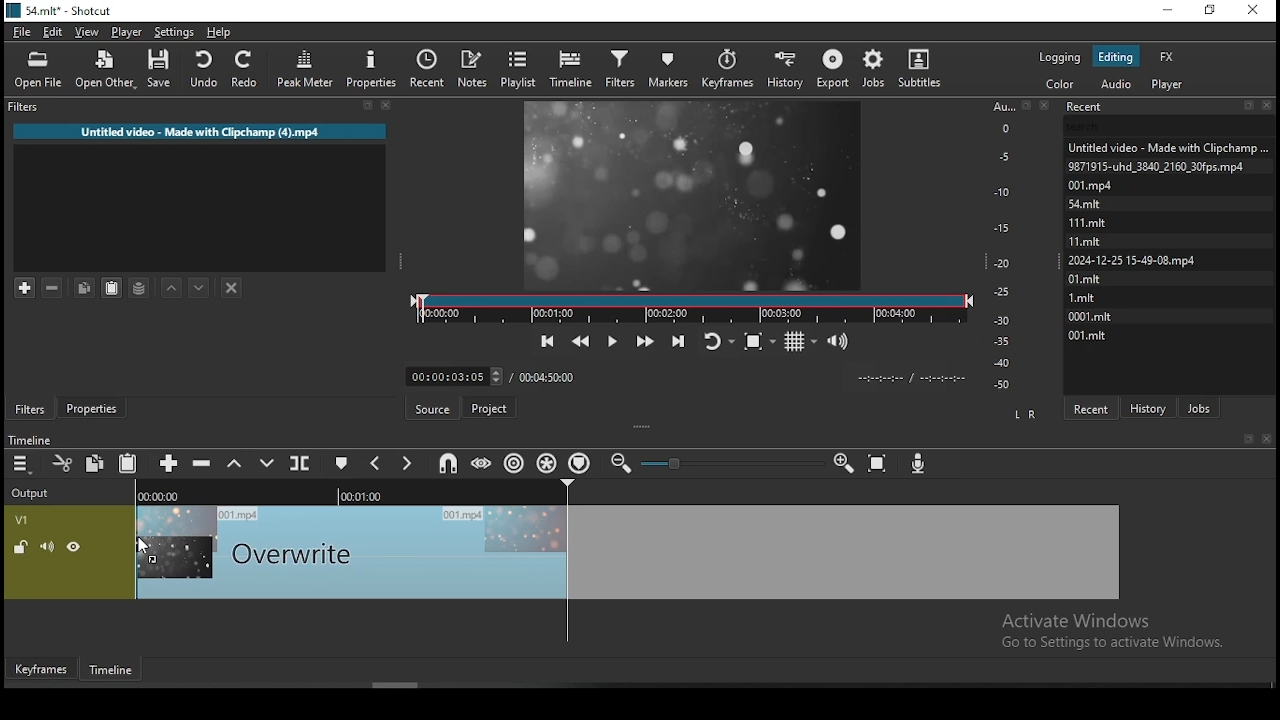 The height and width of the screenshot is (720, 1280). Describe the element at coordinates (1156, 165) in the screenshot. I see `files` at that location.